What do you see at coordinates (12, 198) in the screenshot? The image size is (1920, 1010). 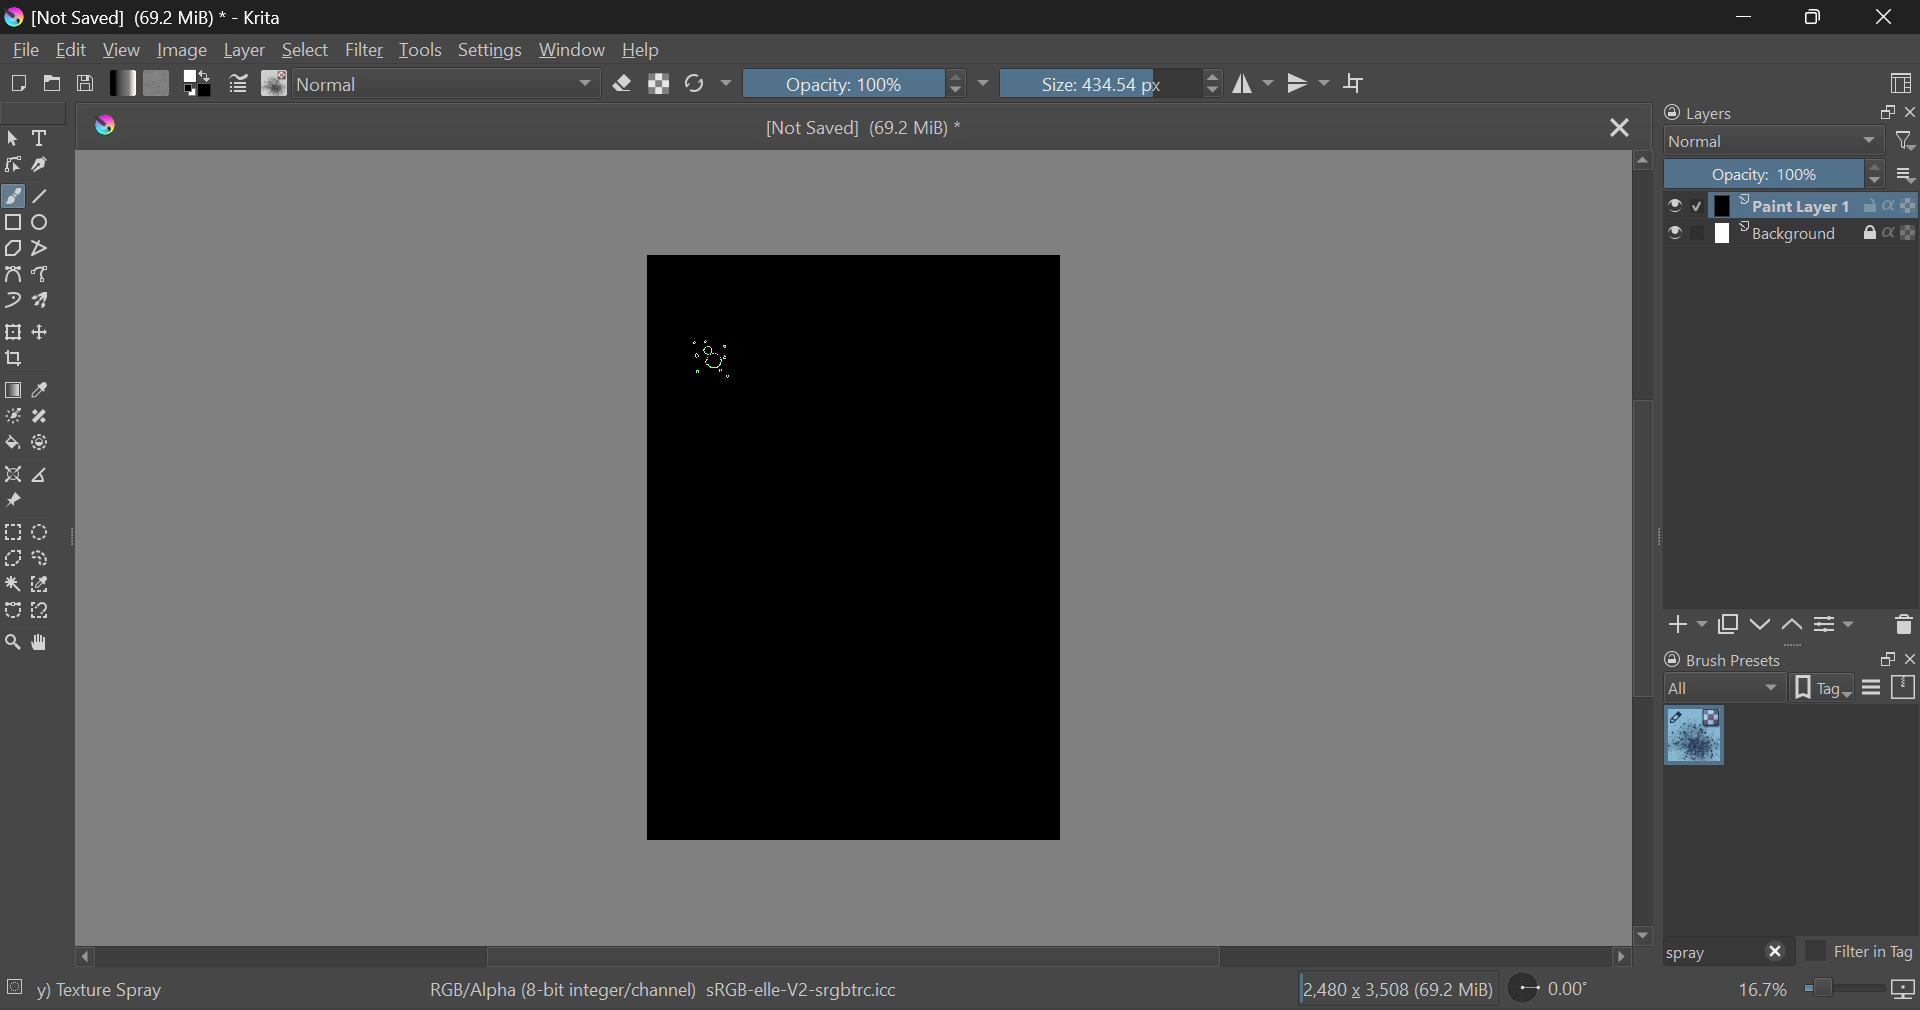 I see `Freehand Paintbrush selected` at bounding box center [12, 198].